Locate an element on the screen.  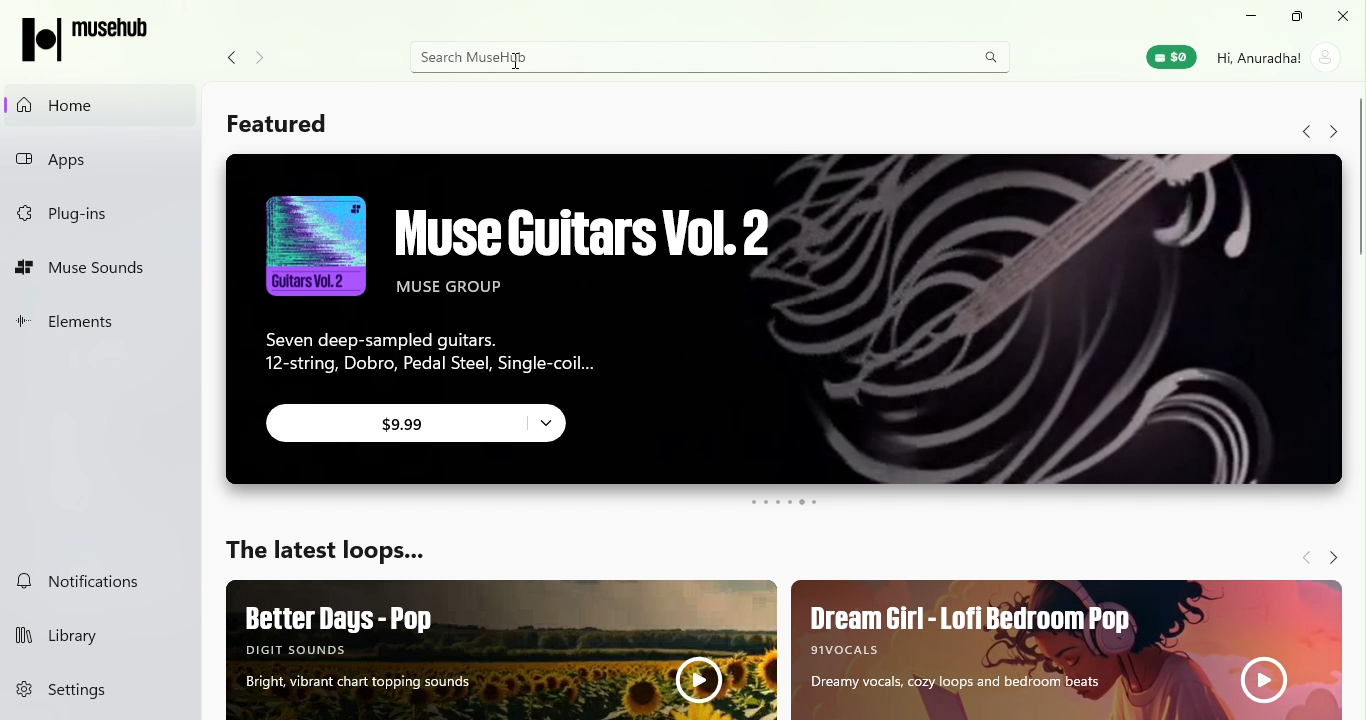
Ad is located at coordinates (504, 650).